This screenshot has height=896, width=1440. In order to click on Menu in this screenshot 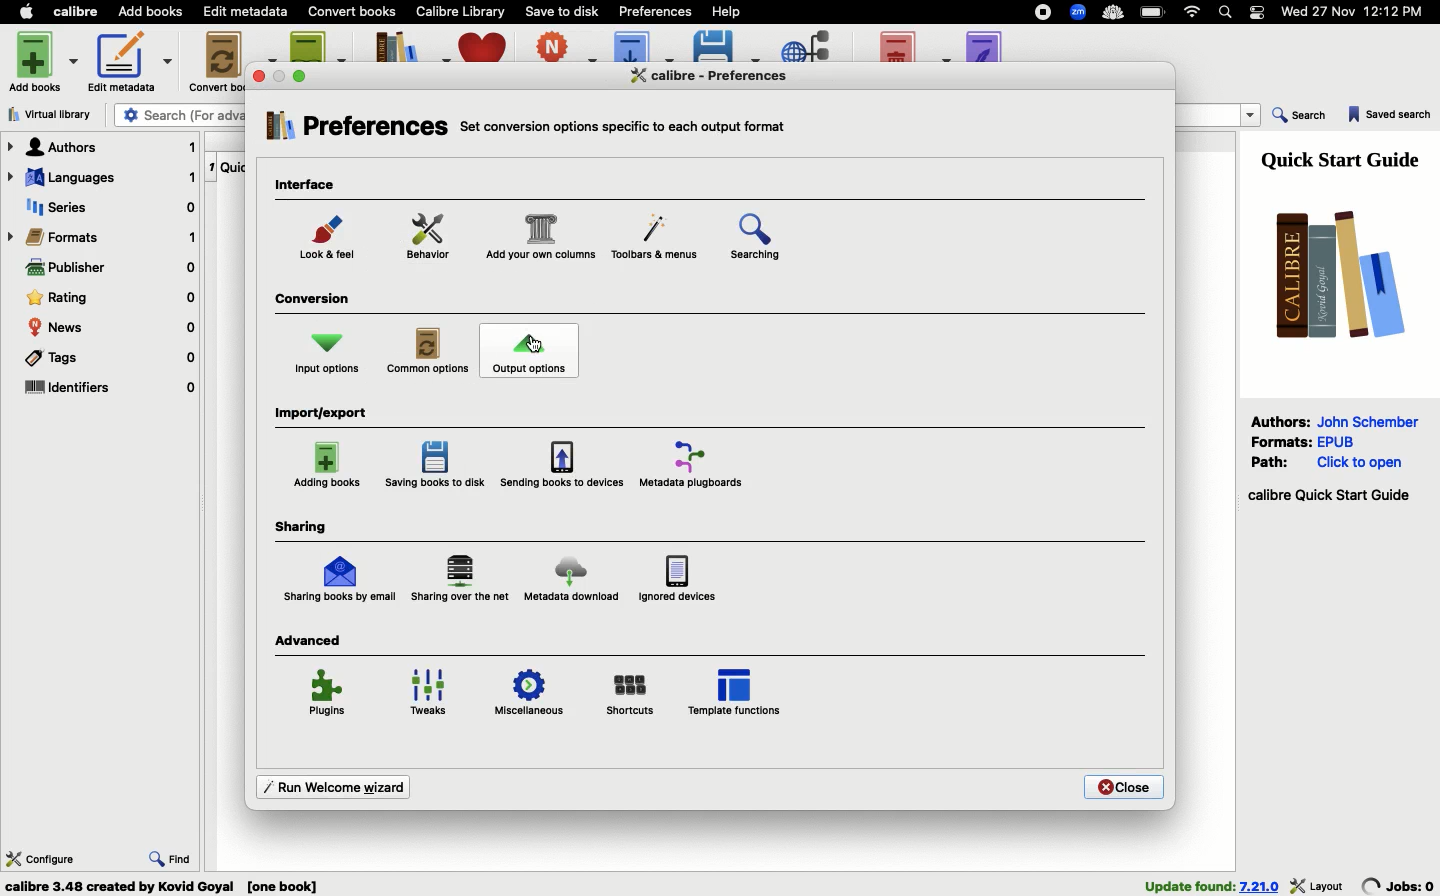, I will do `click(651, 240)`.